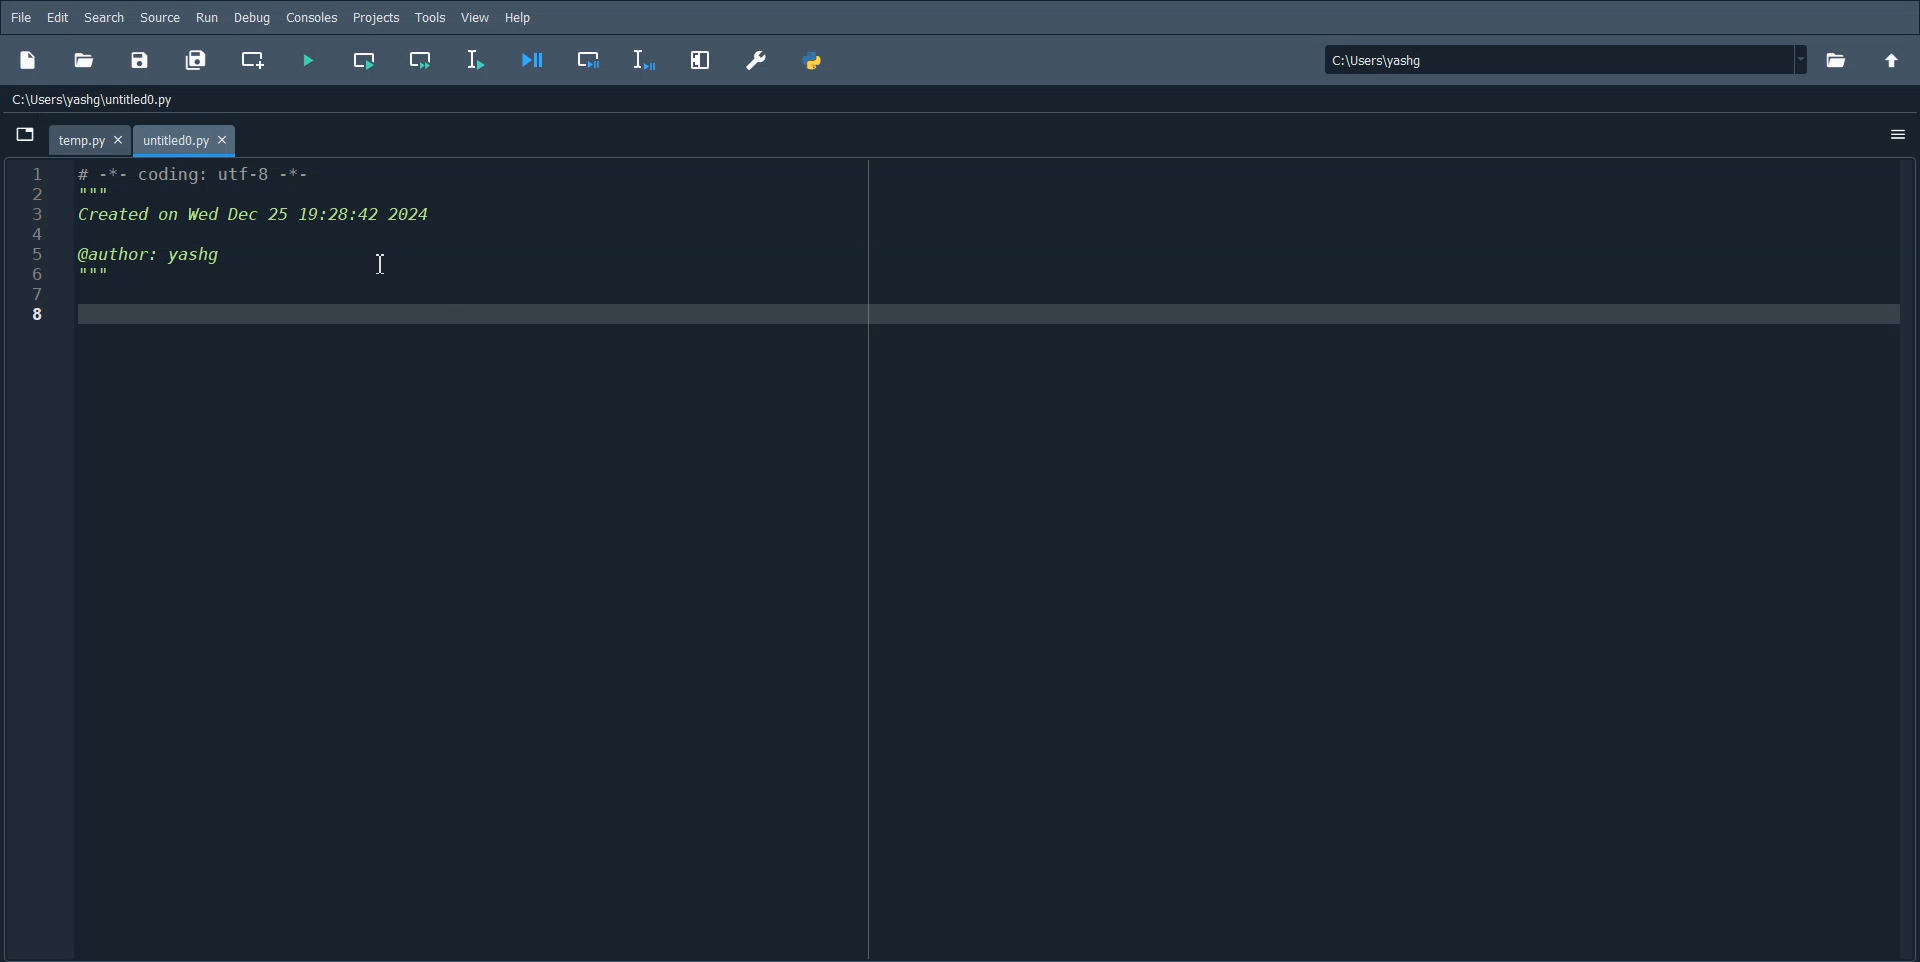 The image size is (1920, 962). What do you see at coordinates (365, 62) in the screenshot?
I see `Run current all file` at bounding box center [365, 62].